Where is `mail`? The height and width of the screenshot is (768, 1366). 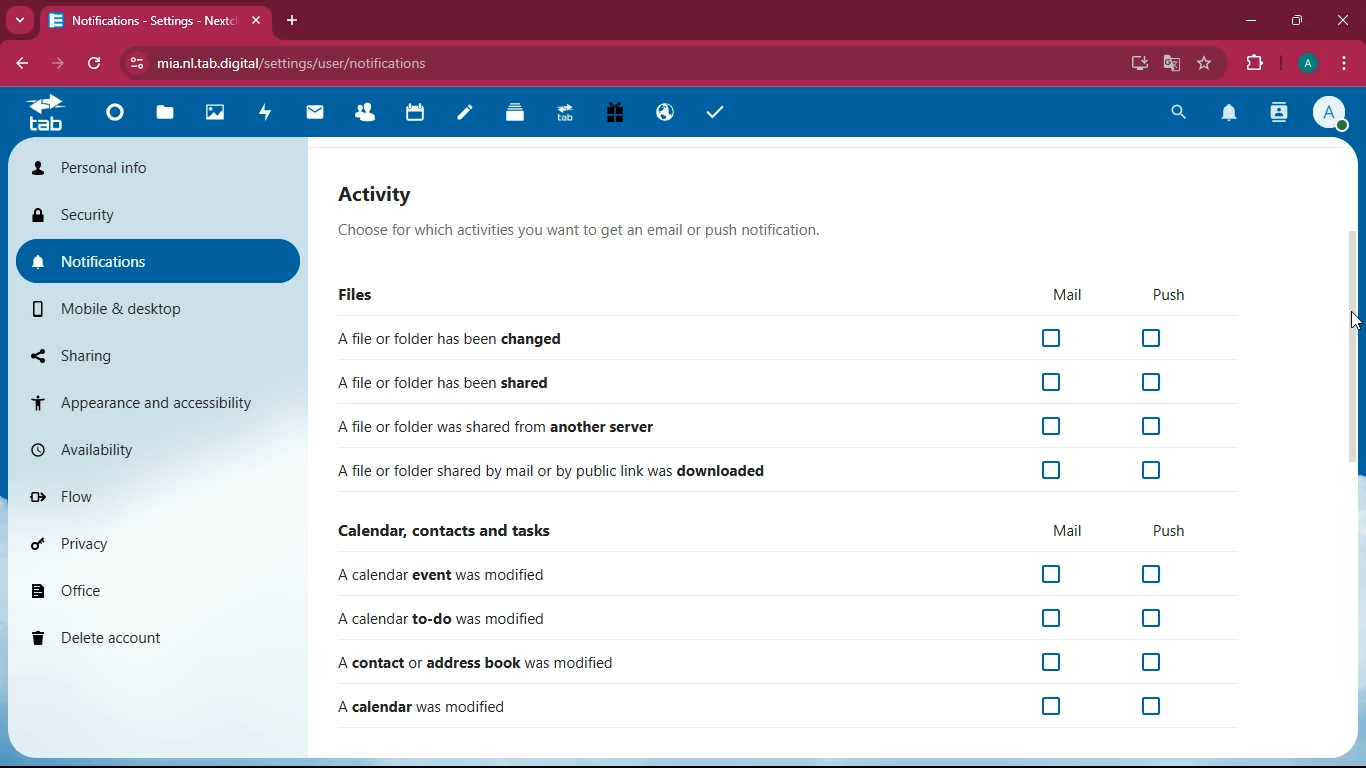
mail is located at coordinates (1063, 533).